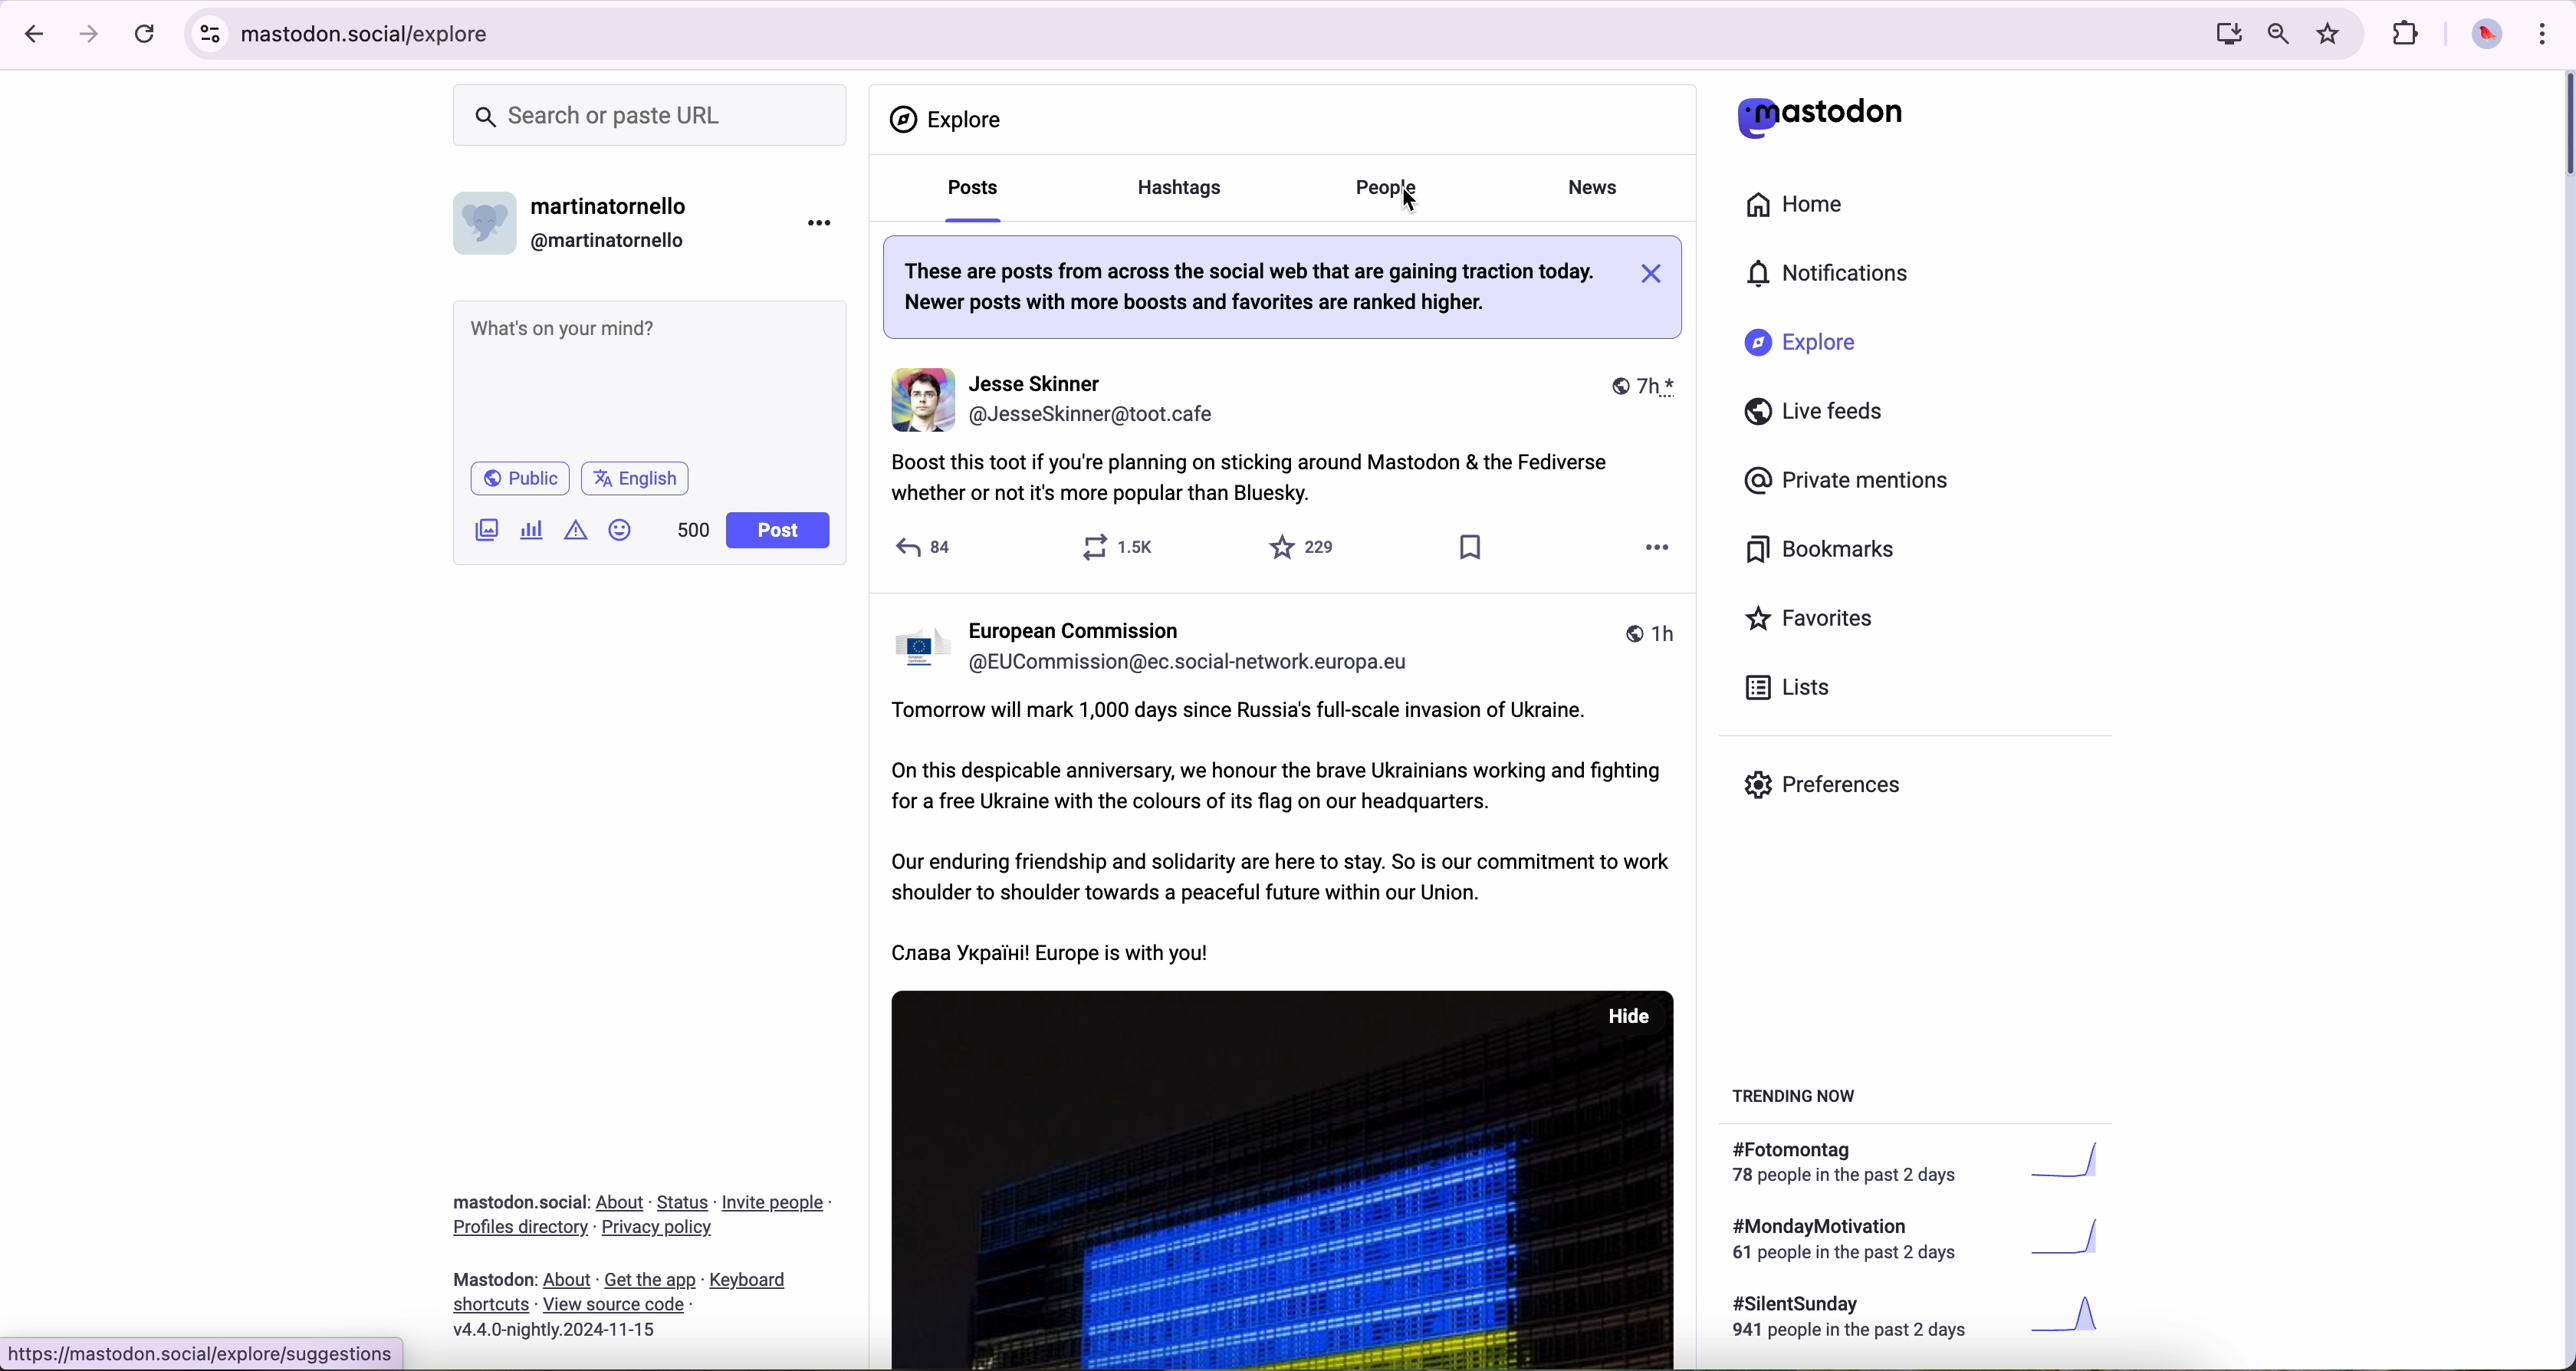 The image size is (2576, 1371). Describe the element at coordinates (211, 34) in the screenshot. I see `controls` at that location.